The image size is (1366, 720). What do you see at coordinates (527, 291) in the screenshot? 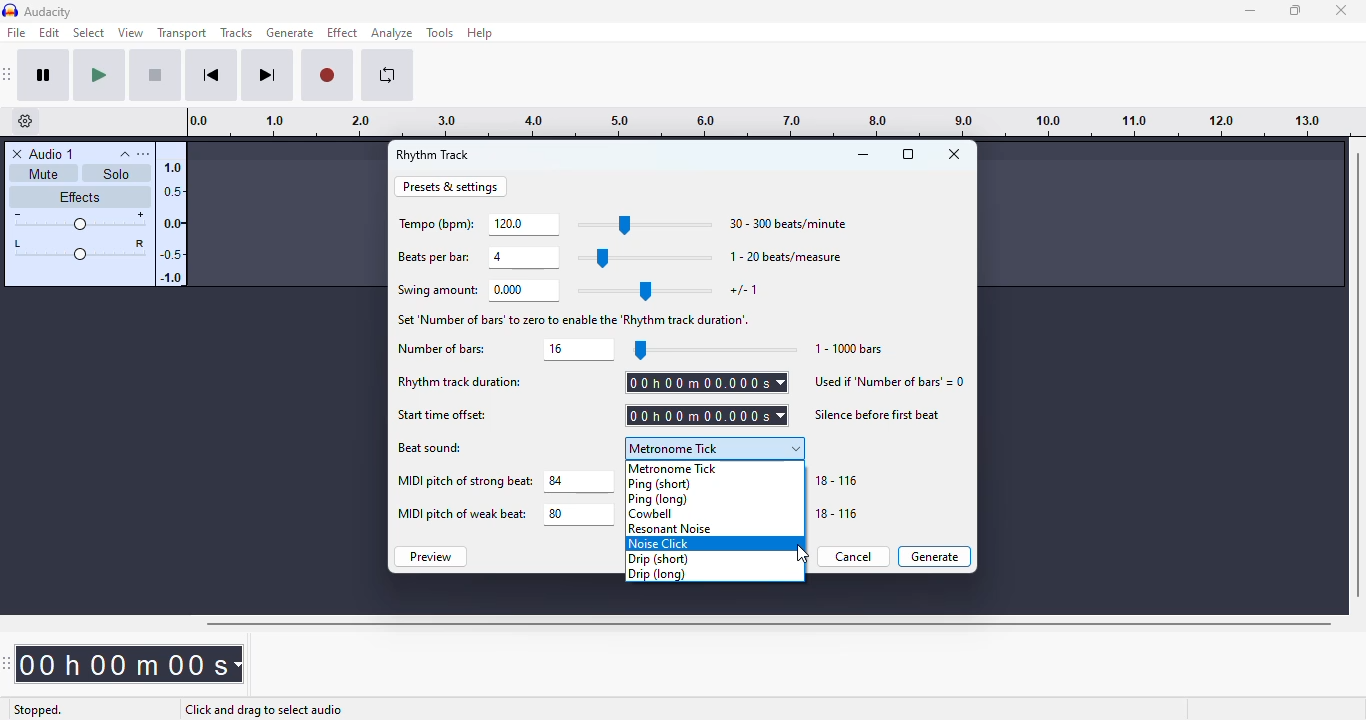
I see `set swing amount` at bounding box center [527, 291].